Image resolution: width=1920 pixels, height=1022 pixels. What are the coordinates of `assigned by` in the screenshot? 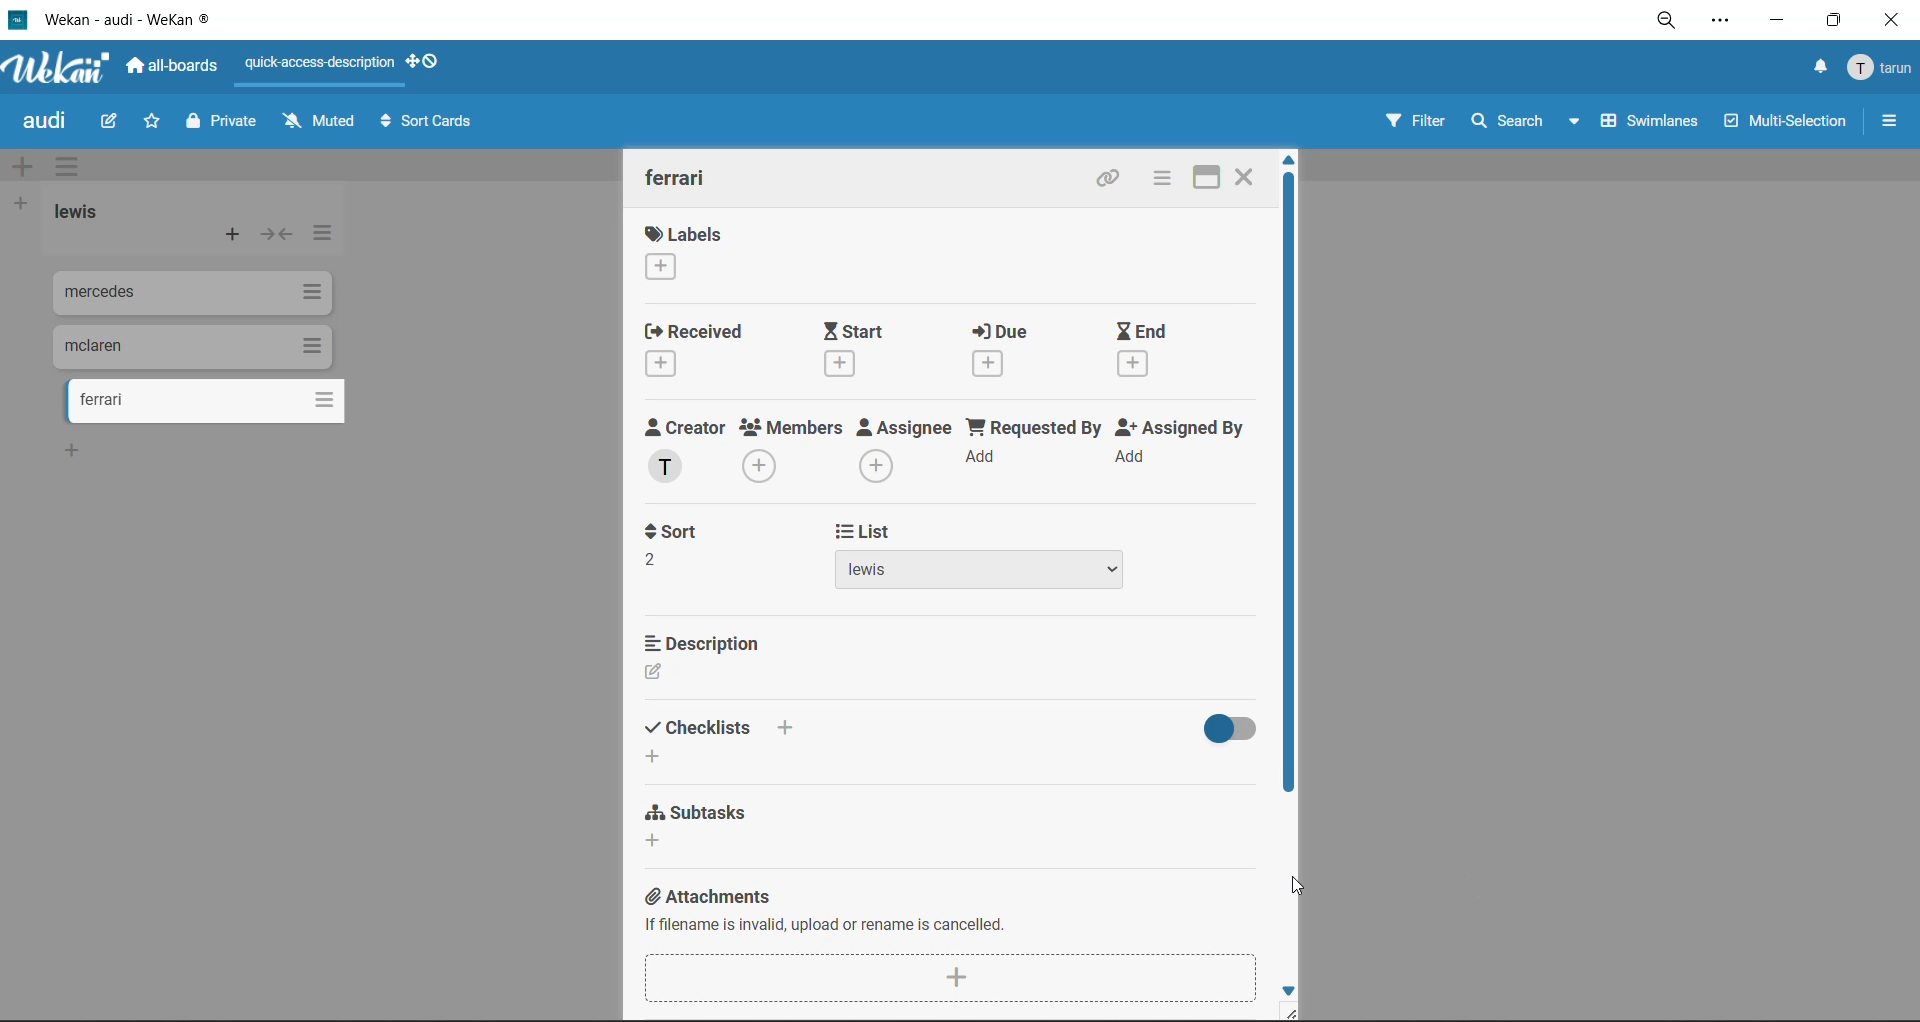 It's located at (1179, 449).